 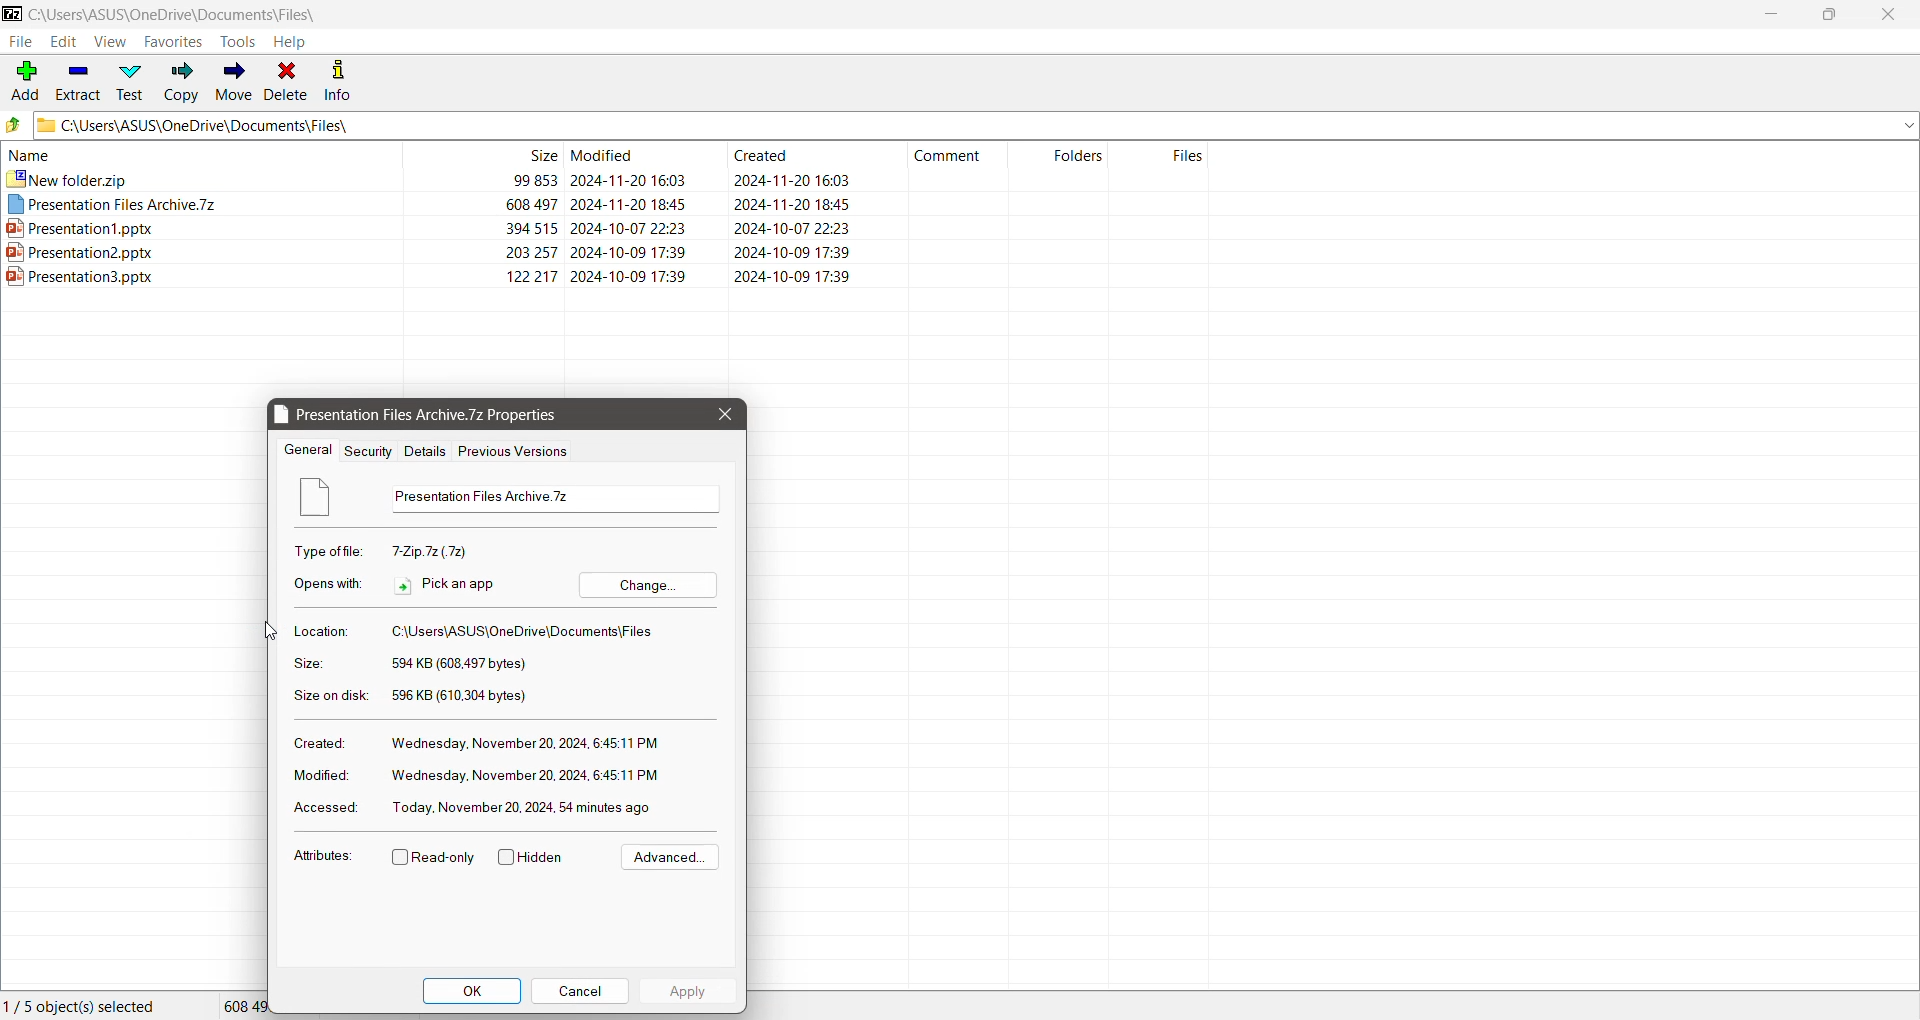 I want to click on View, so click(x=110, y=42).